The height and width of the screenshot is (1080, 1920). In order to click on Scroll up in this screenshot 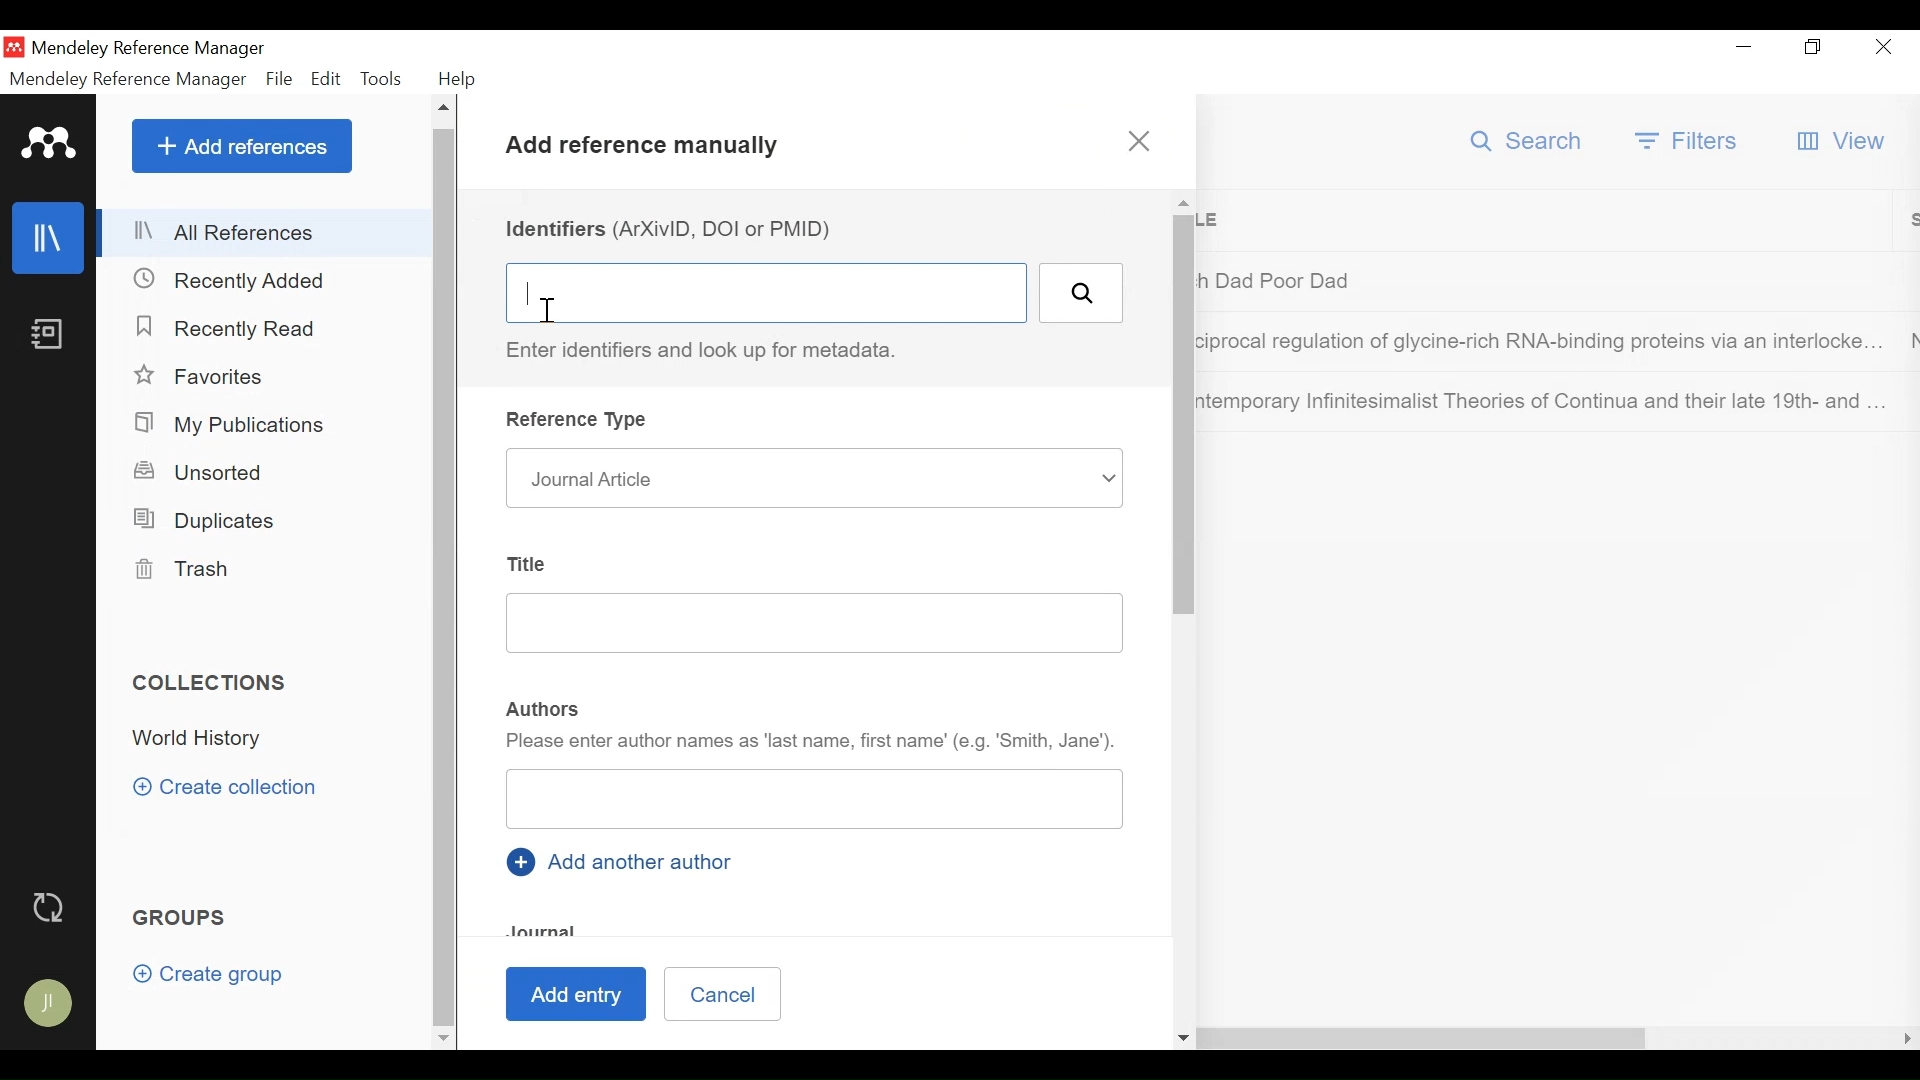, I will do `click(446, 109)`.